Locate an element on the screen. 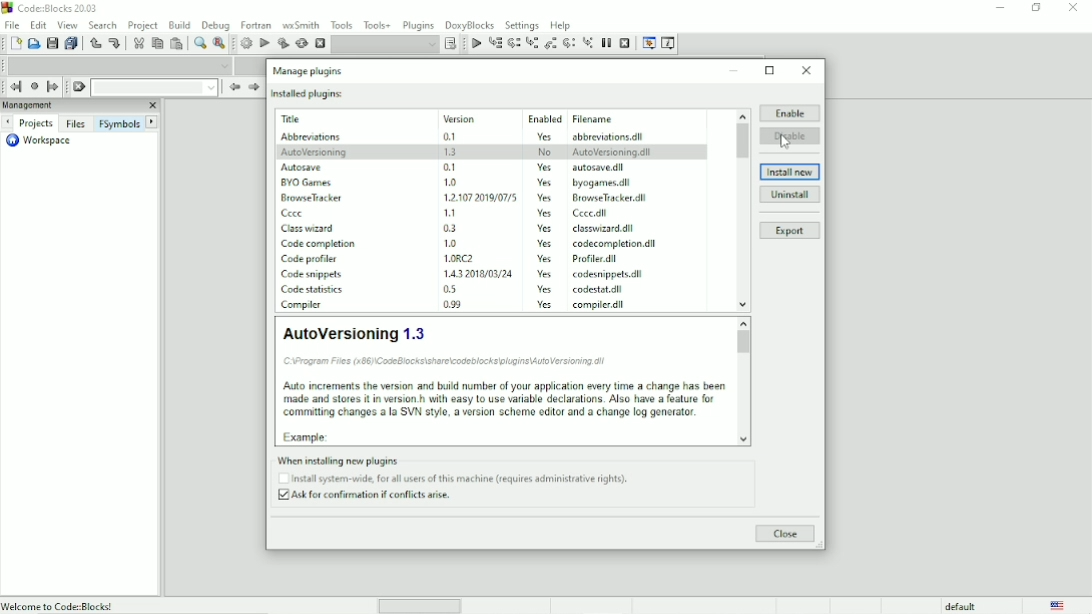 This screenshot has height=614, width=1092. Cut is located at coordinates (137, 43).